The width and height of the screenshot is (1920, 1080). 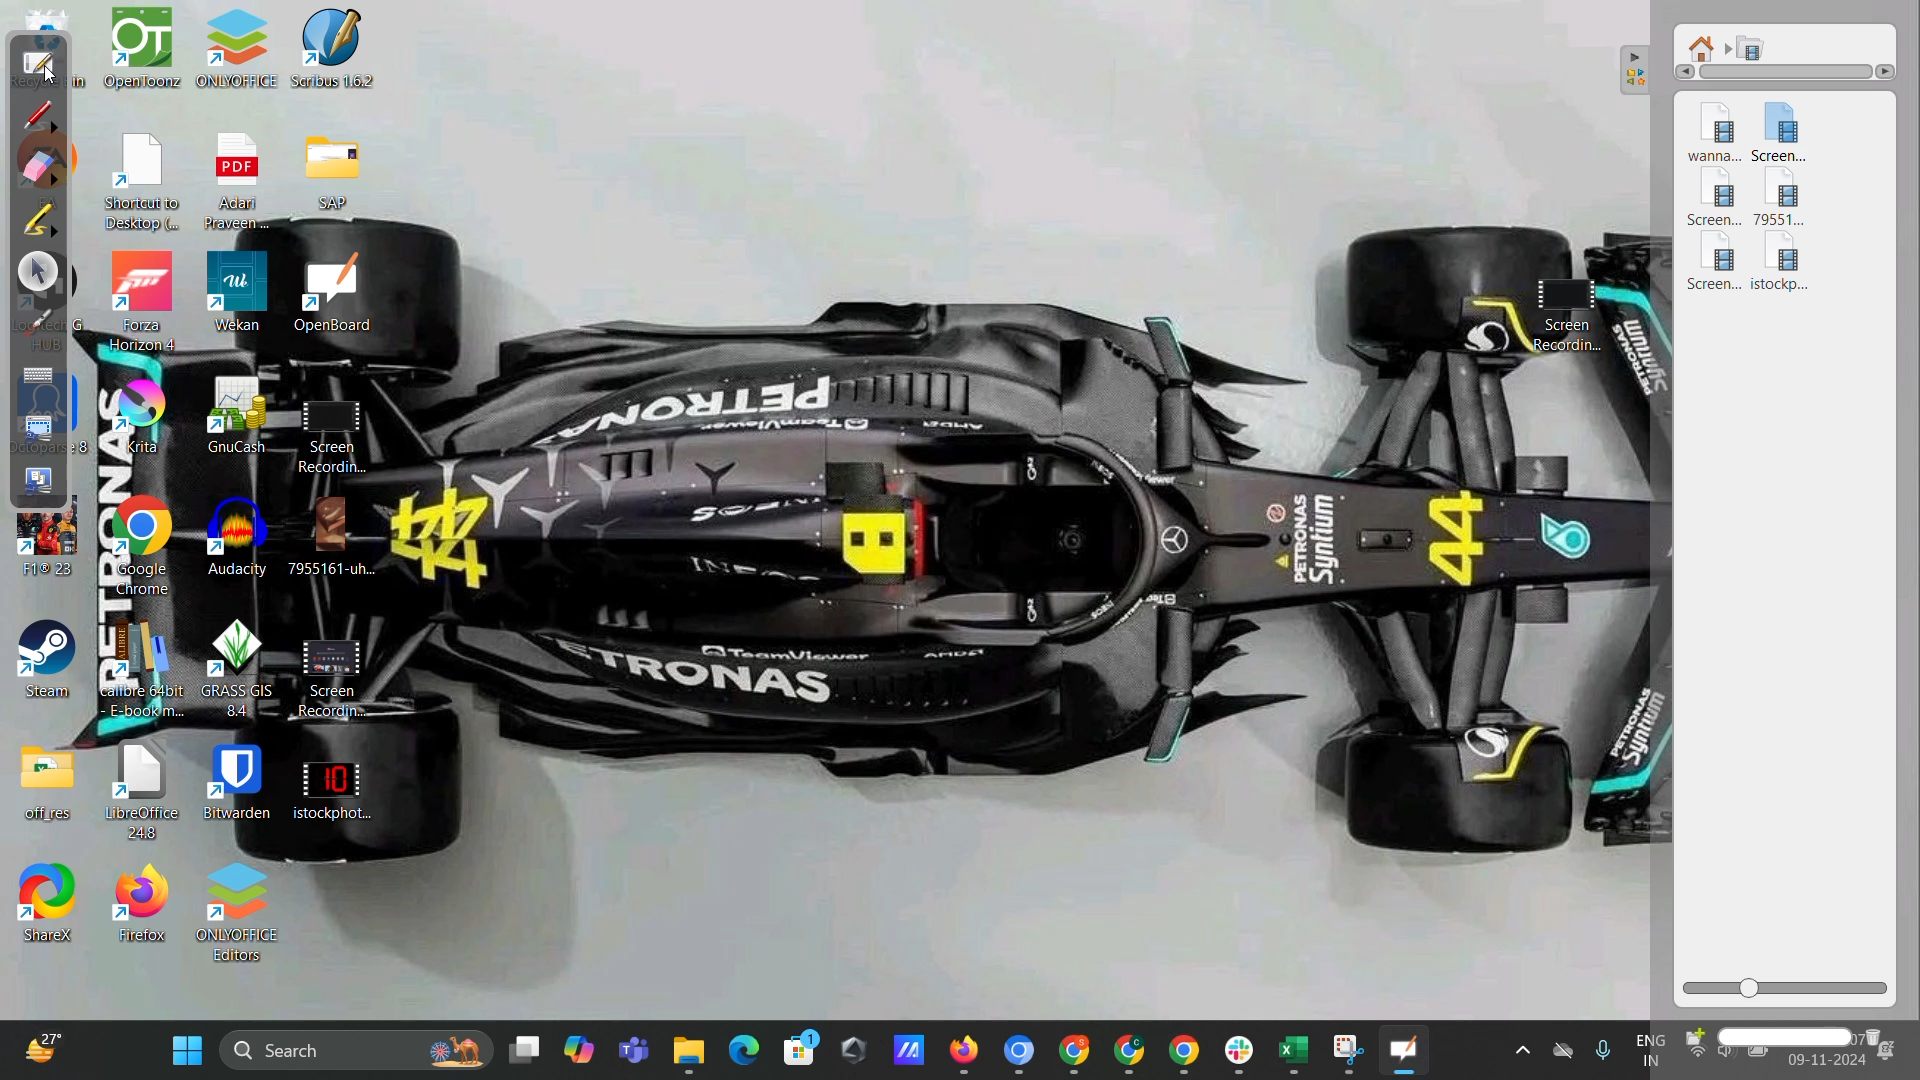 What do you see at coordinates (1824, 1066) in the screenshot?
I see `cursor` at bounding box center [1824, 1066].